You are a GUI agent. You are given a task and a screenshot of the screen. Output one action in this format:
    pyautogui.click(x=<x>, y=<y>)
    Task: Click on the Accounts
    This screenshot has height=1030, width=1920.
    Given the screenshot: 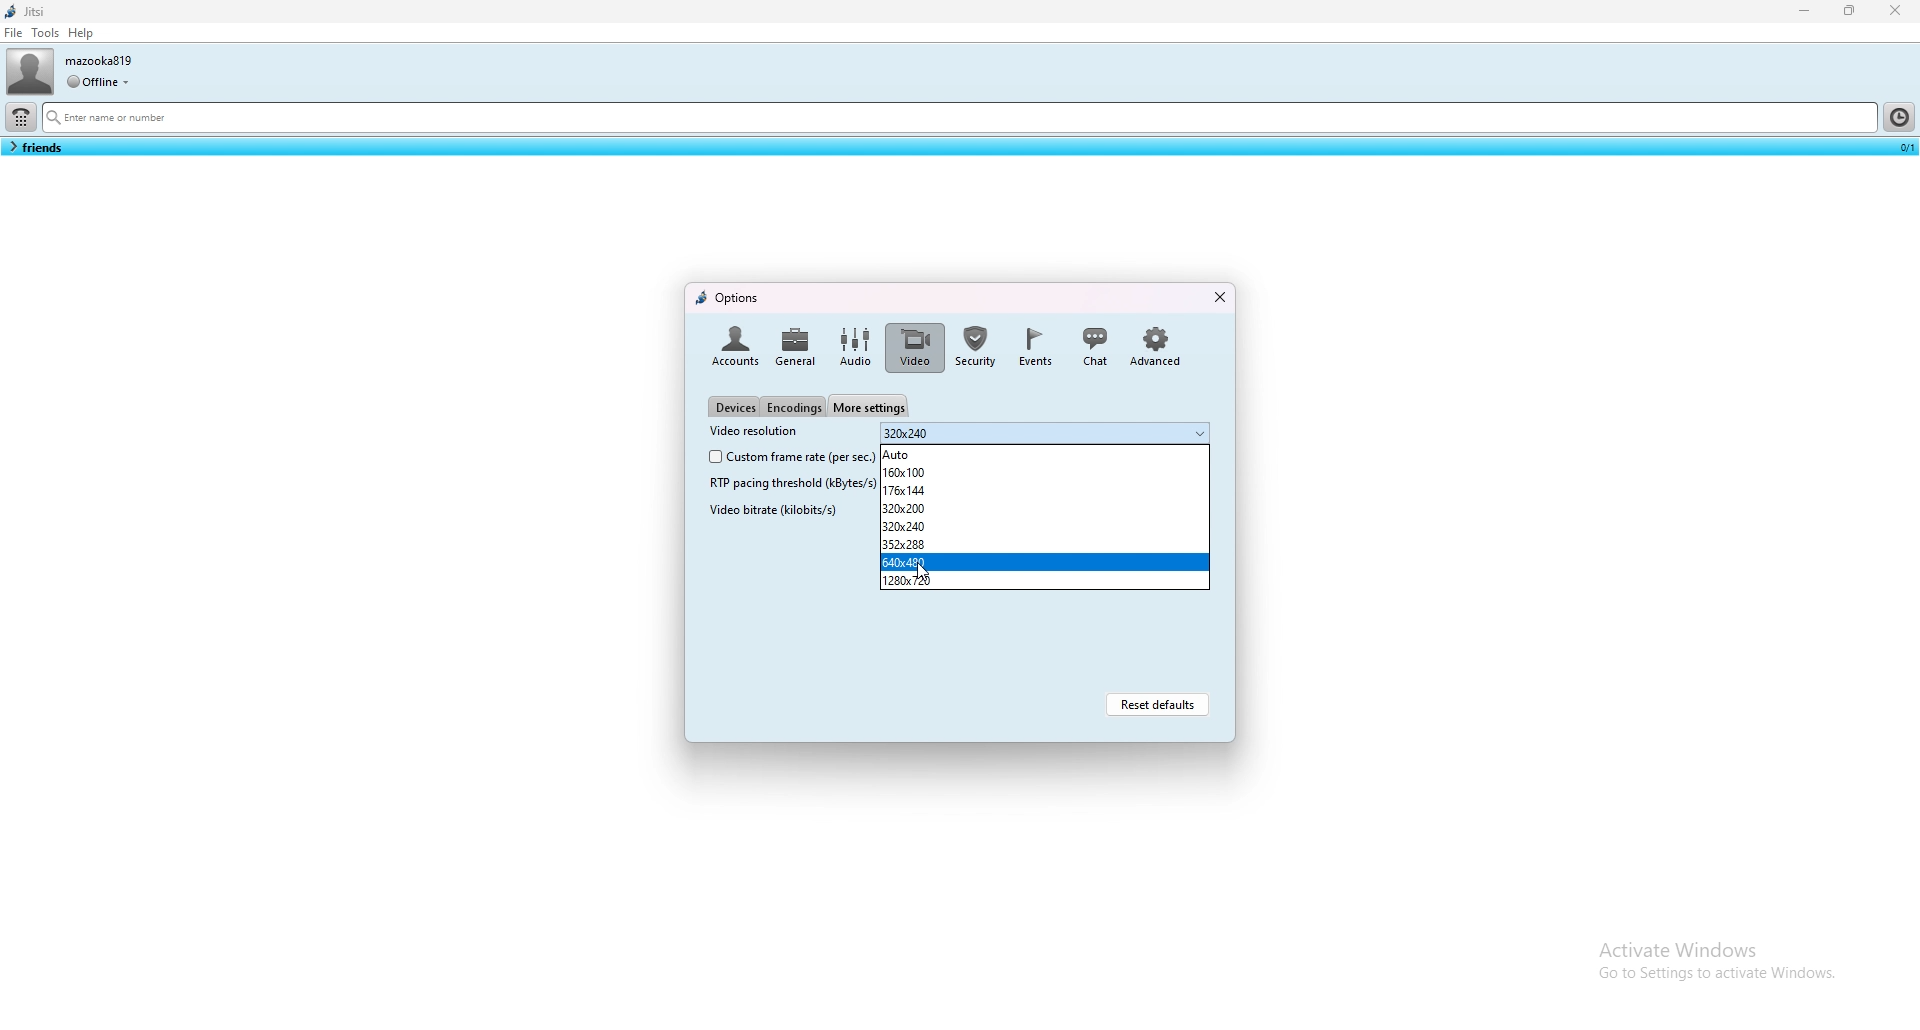 What is the action you would take?
    pyautogui.click(x=732, y=344)
    